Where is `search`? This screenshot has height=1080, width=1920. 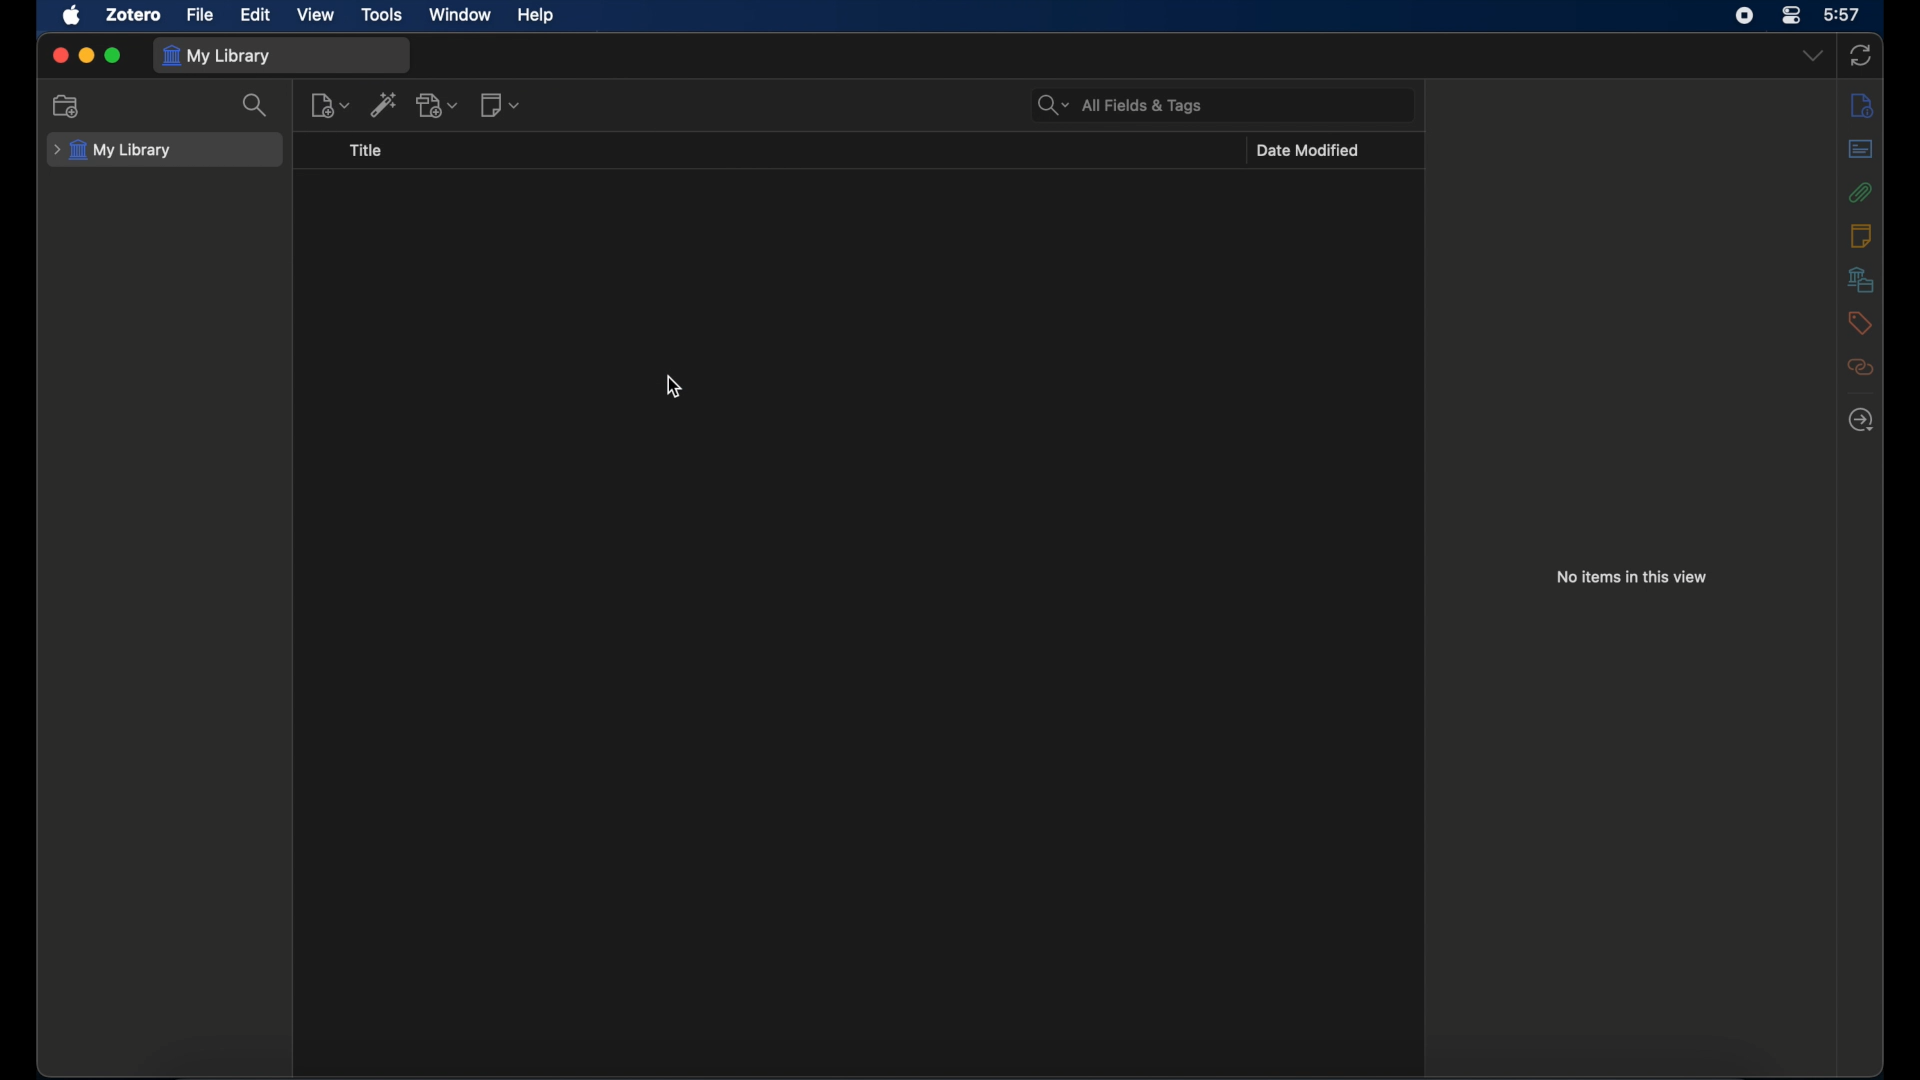 search is located at coordinates (258, 106).